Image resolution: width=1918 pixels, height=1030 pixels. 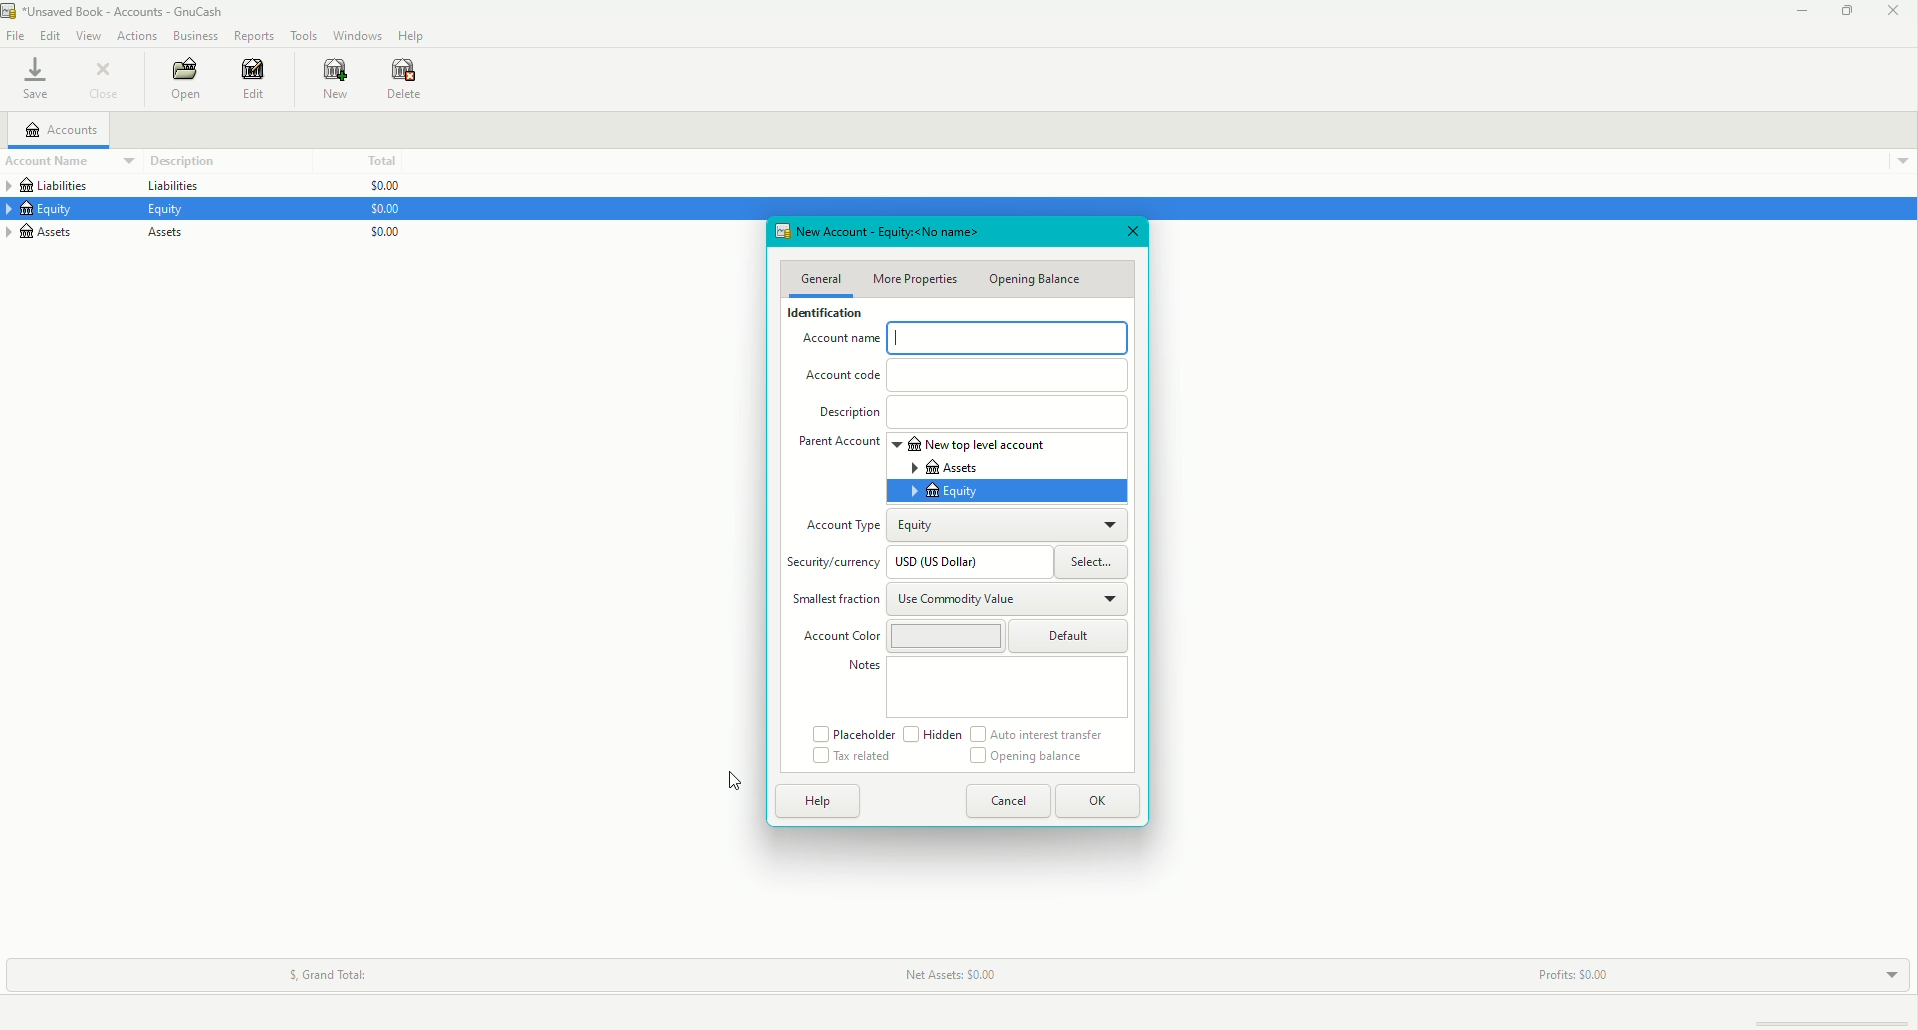 What do you see at coordinates (302, 32) in the screenshot?
I see `Tools` at bounding box center [302, 32].